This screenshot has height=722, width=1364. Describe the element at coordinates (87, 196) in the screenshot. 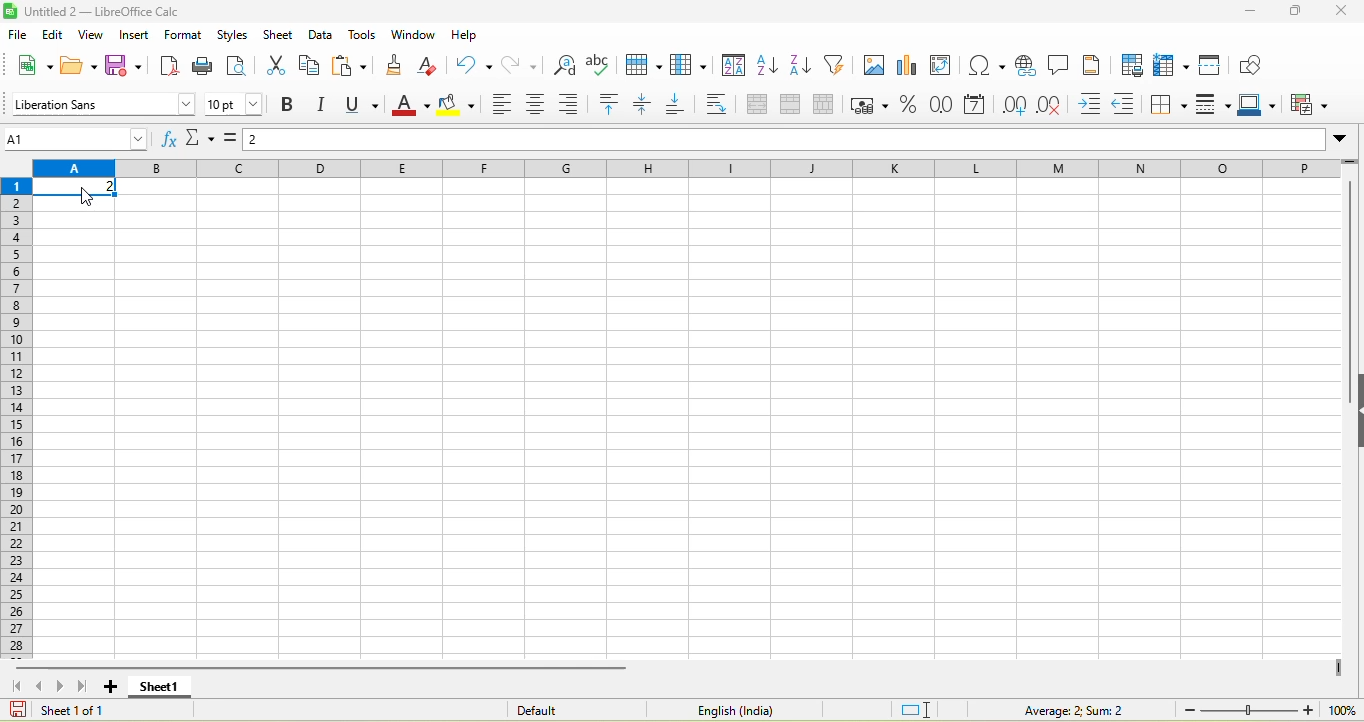

I see `cursor` at that location.